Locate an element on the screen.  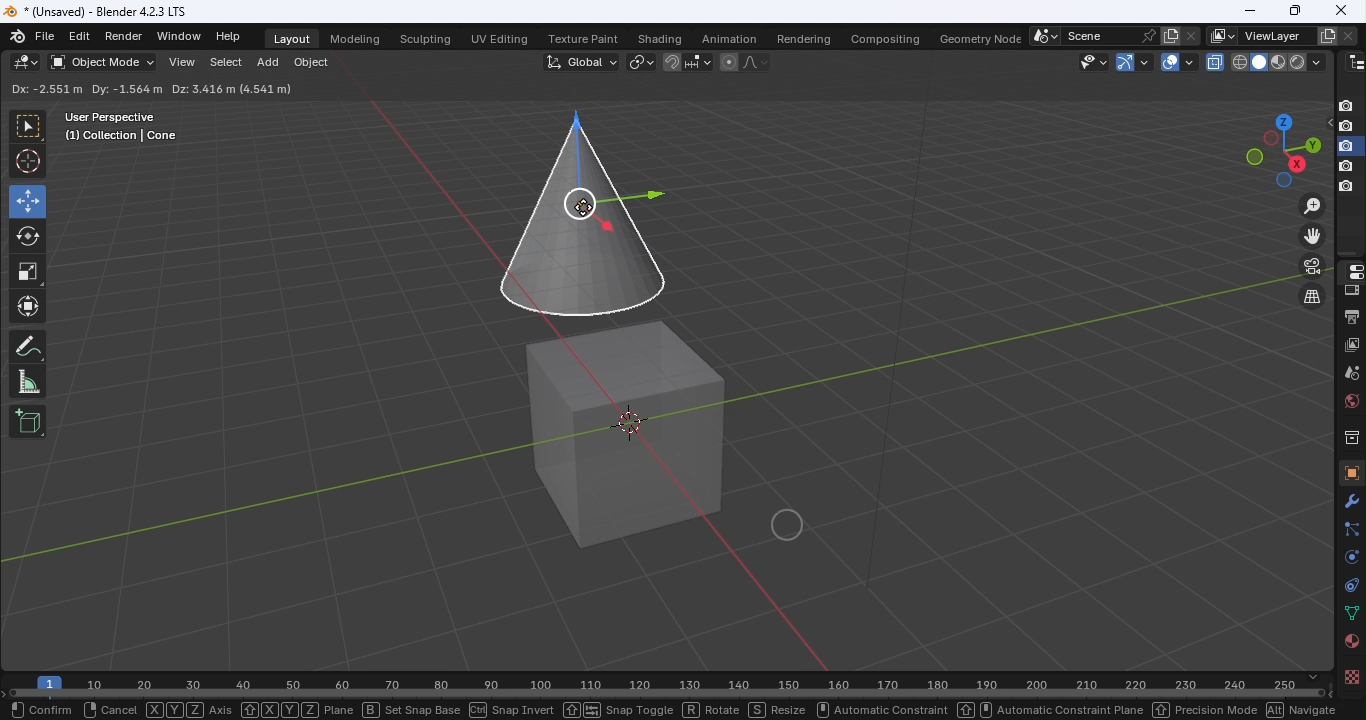
Icon is located at coordinates (19, 35).